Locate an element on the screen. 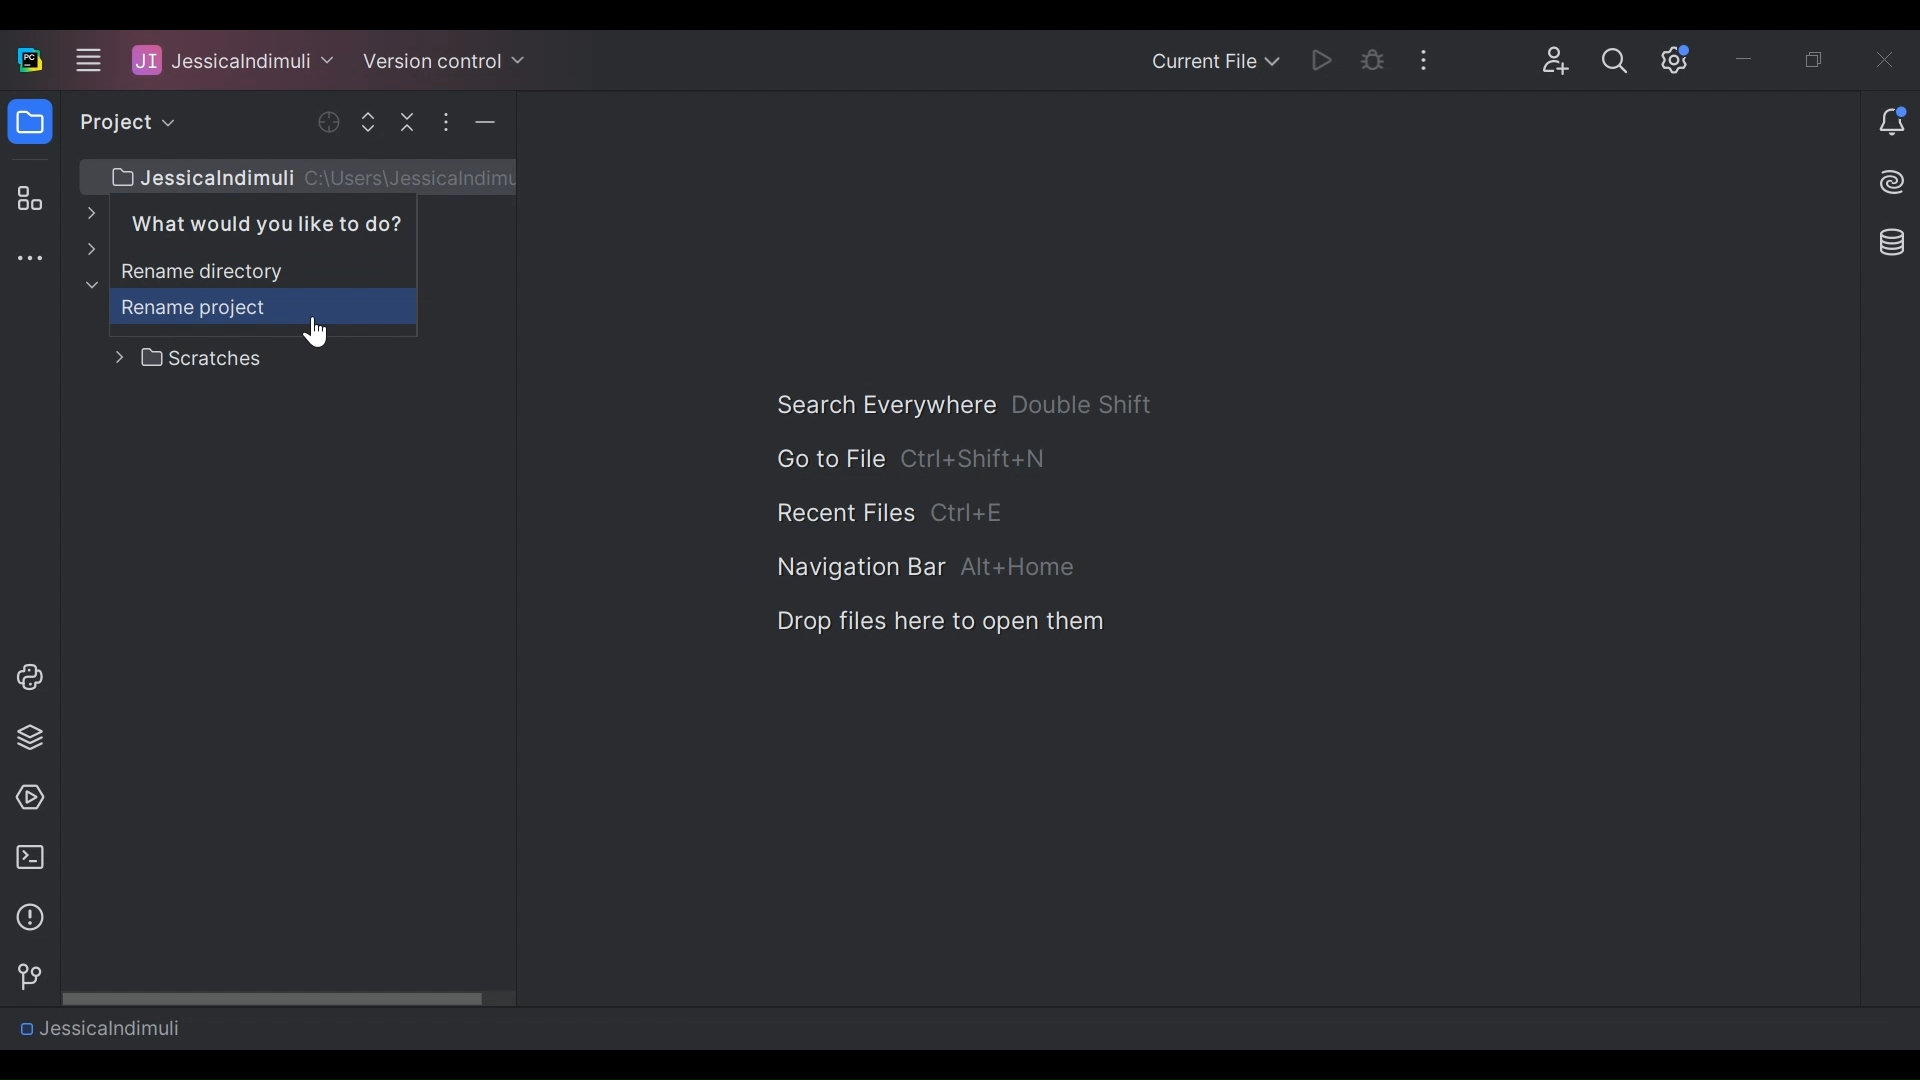 Image resolution: width=1920 pixels, height=1080 pixels. Cursor is located at coordinates (312, 333).